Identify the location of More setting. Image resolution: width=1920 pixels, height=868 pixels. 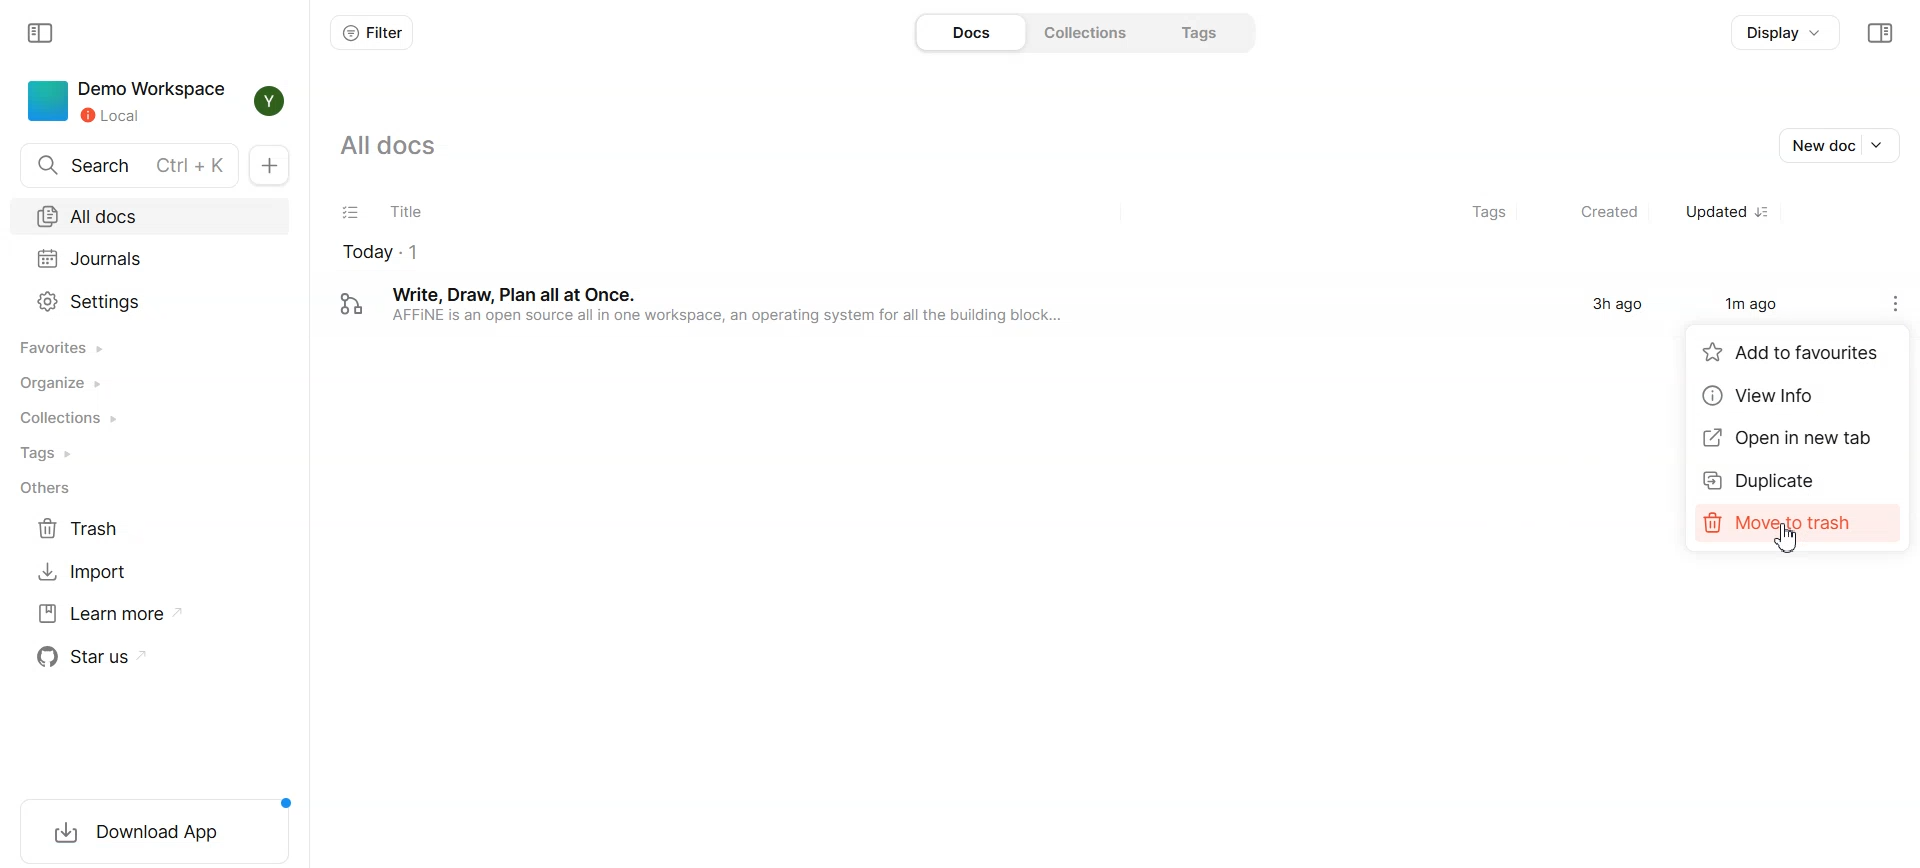
(1901, 303).